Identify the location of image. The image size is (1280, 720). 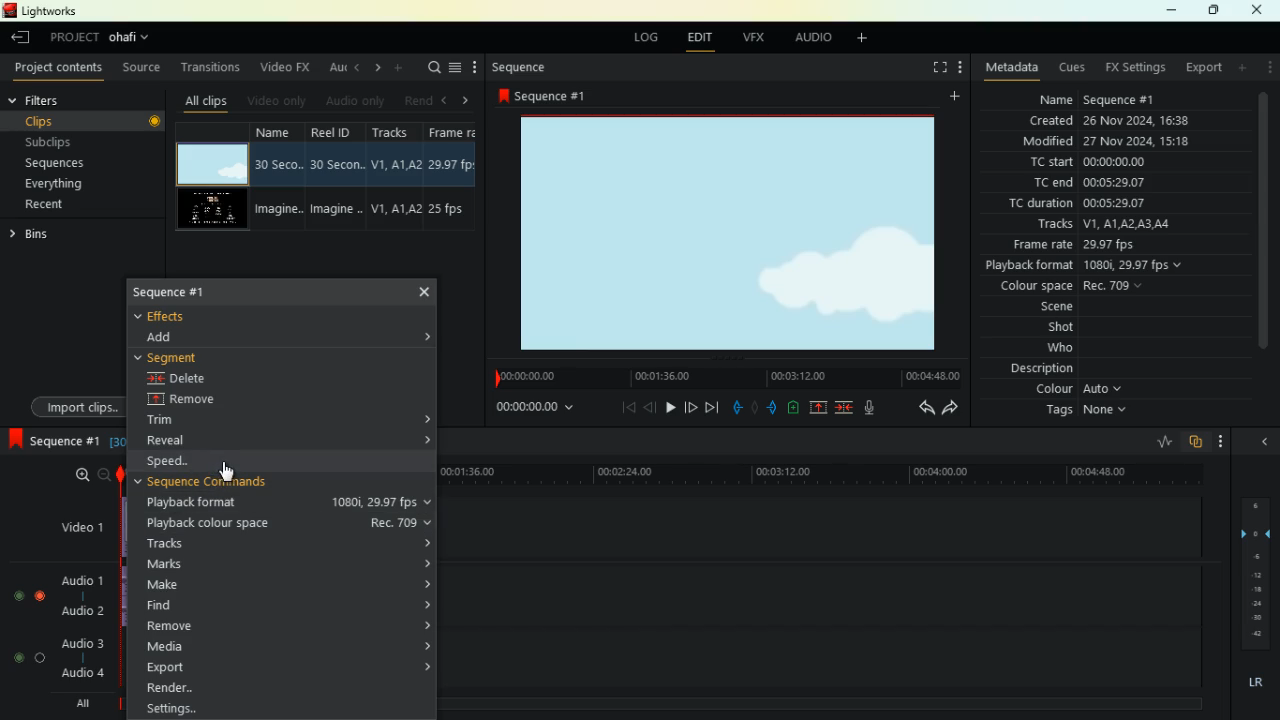
(731, 232).